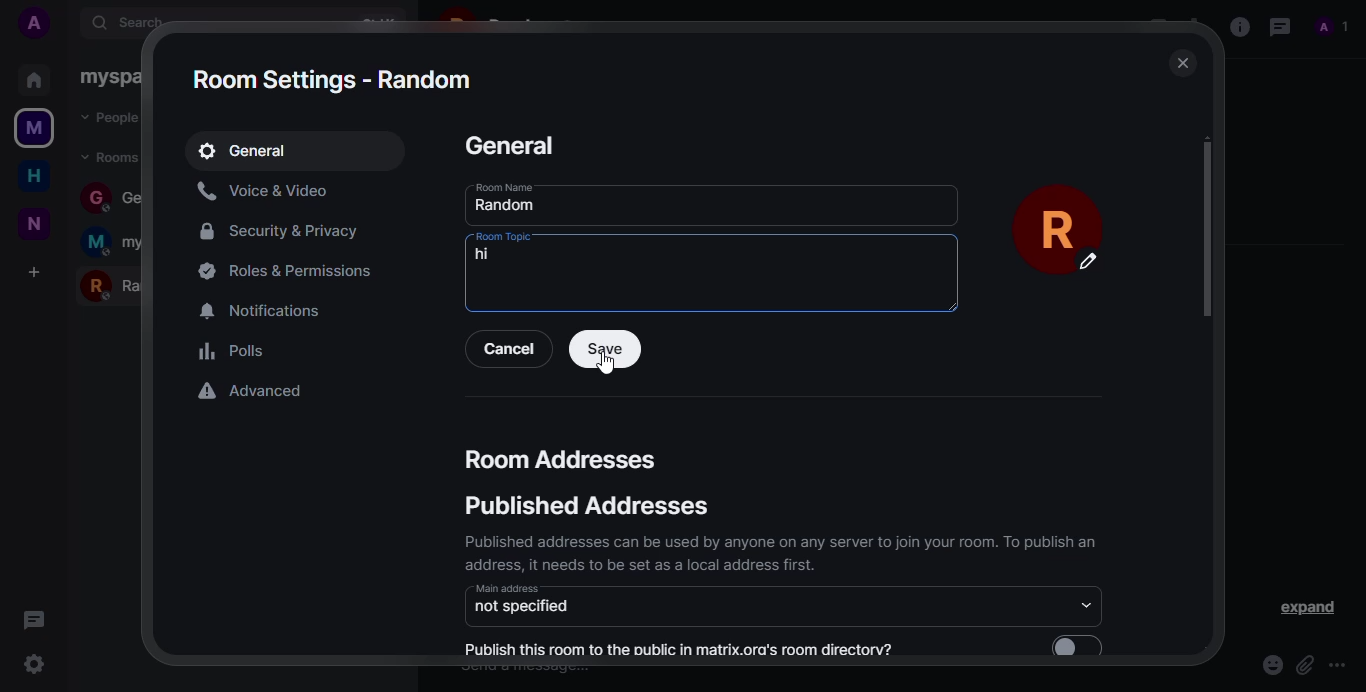 This screenshot has height=692, width=1366. Describe the element at coordinates (122, 243) in the screenshot. I see `myspace` at that location.